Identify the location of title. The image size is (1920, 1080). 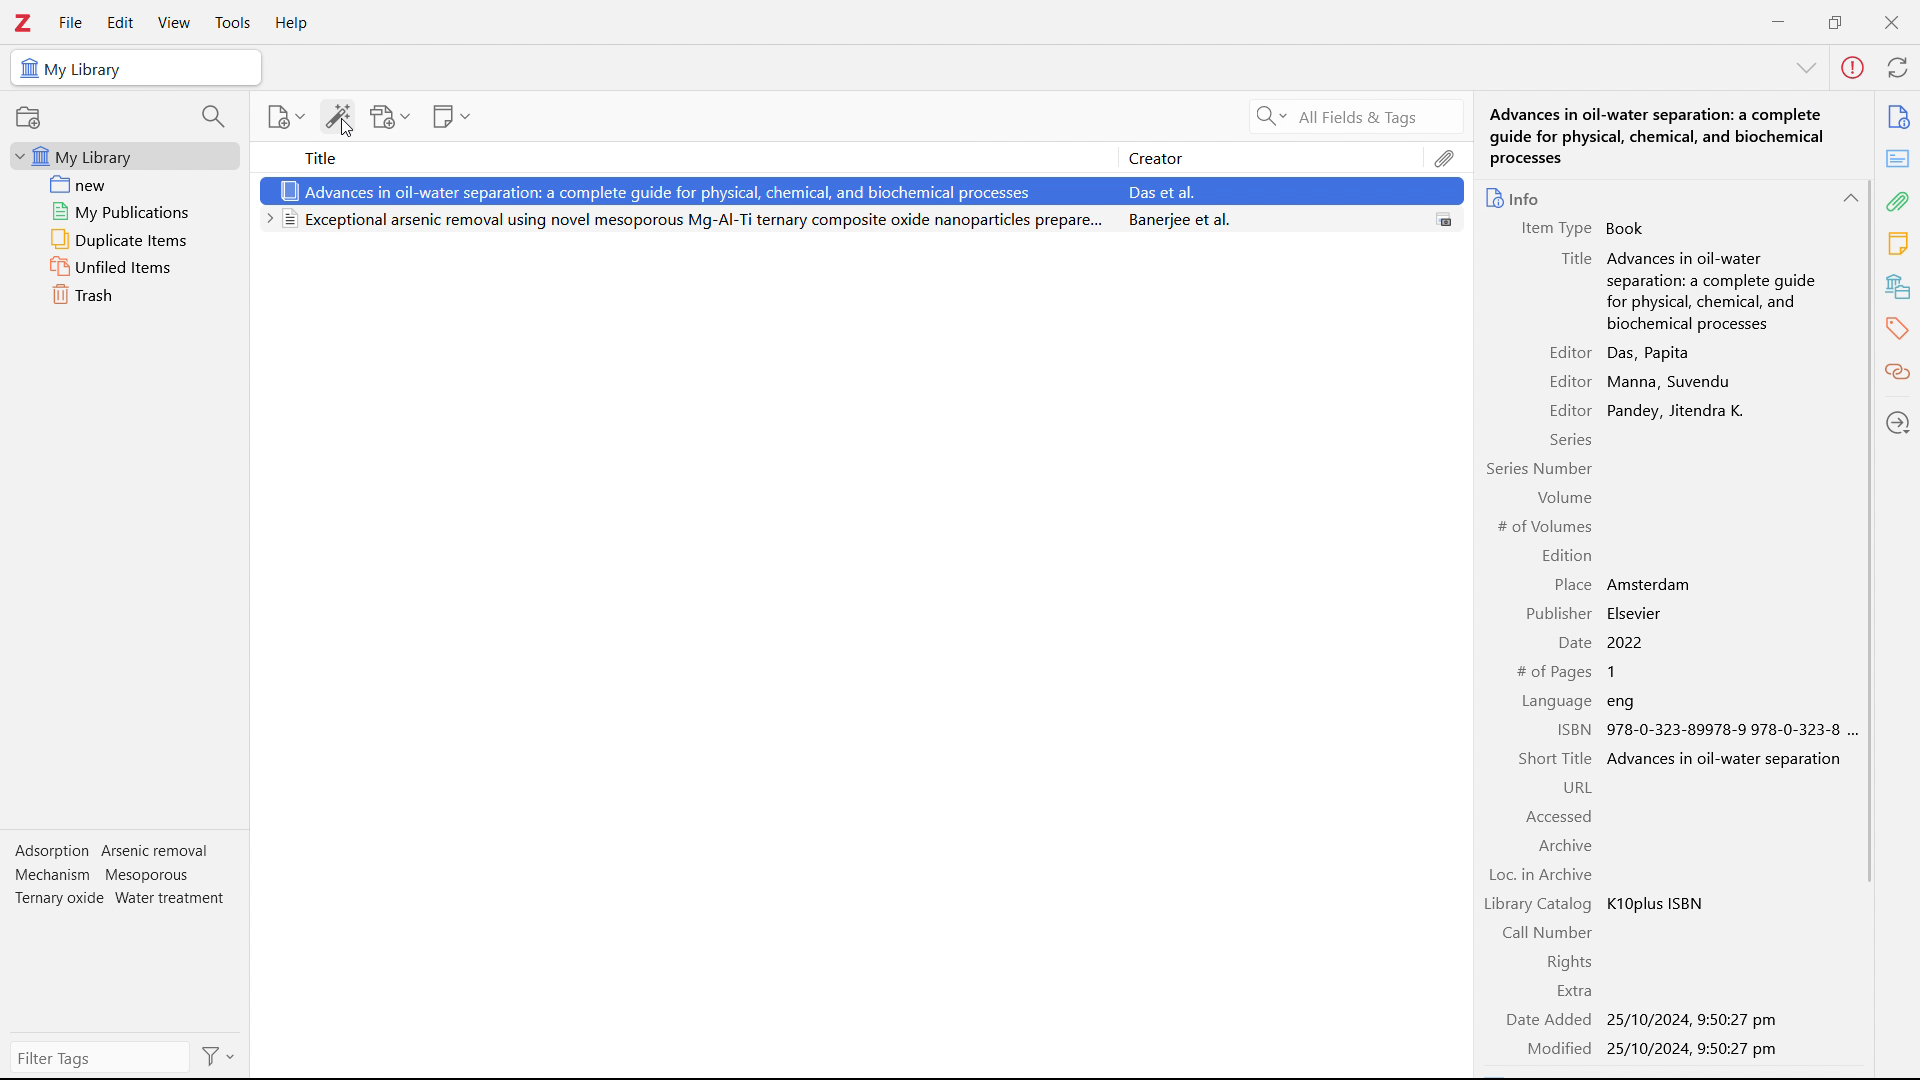
(682, 157).